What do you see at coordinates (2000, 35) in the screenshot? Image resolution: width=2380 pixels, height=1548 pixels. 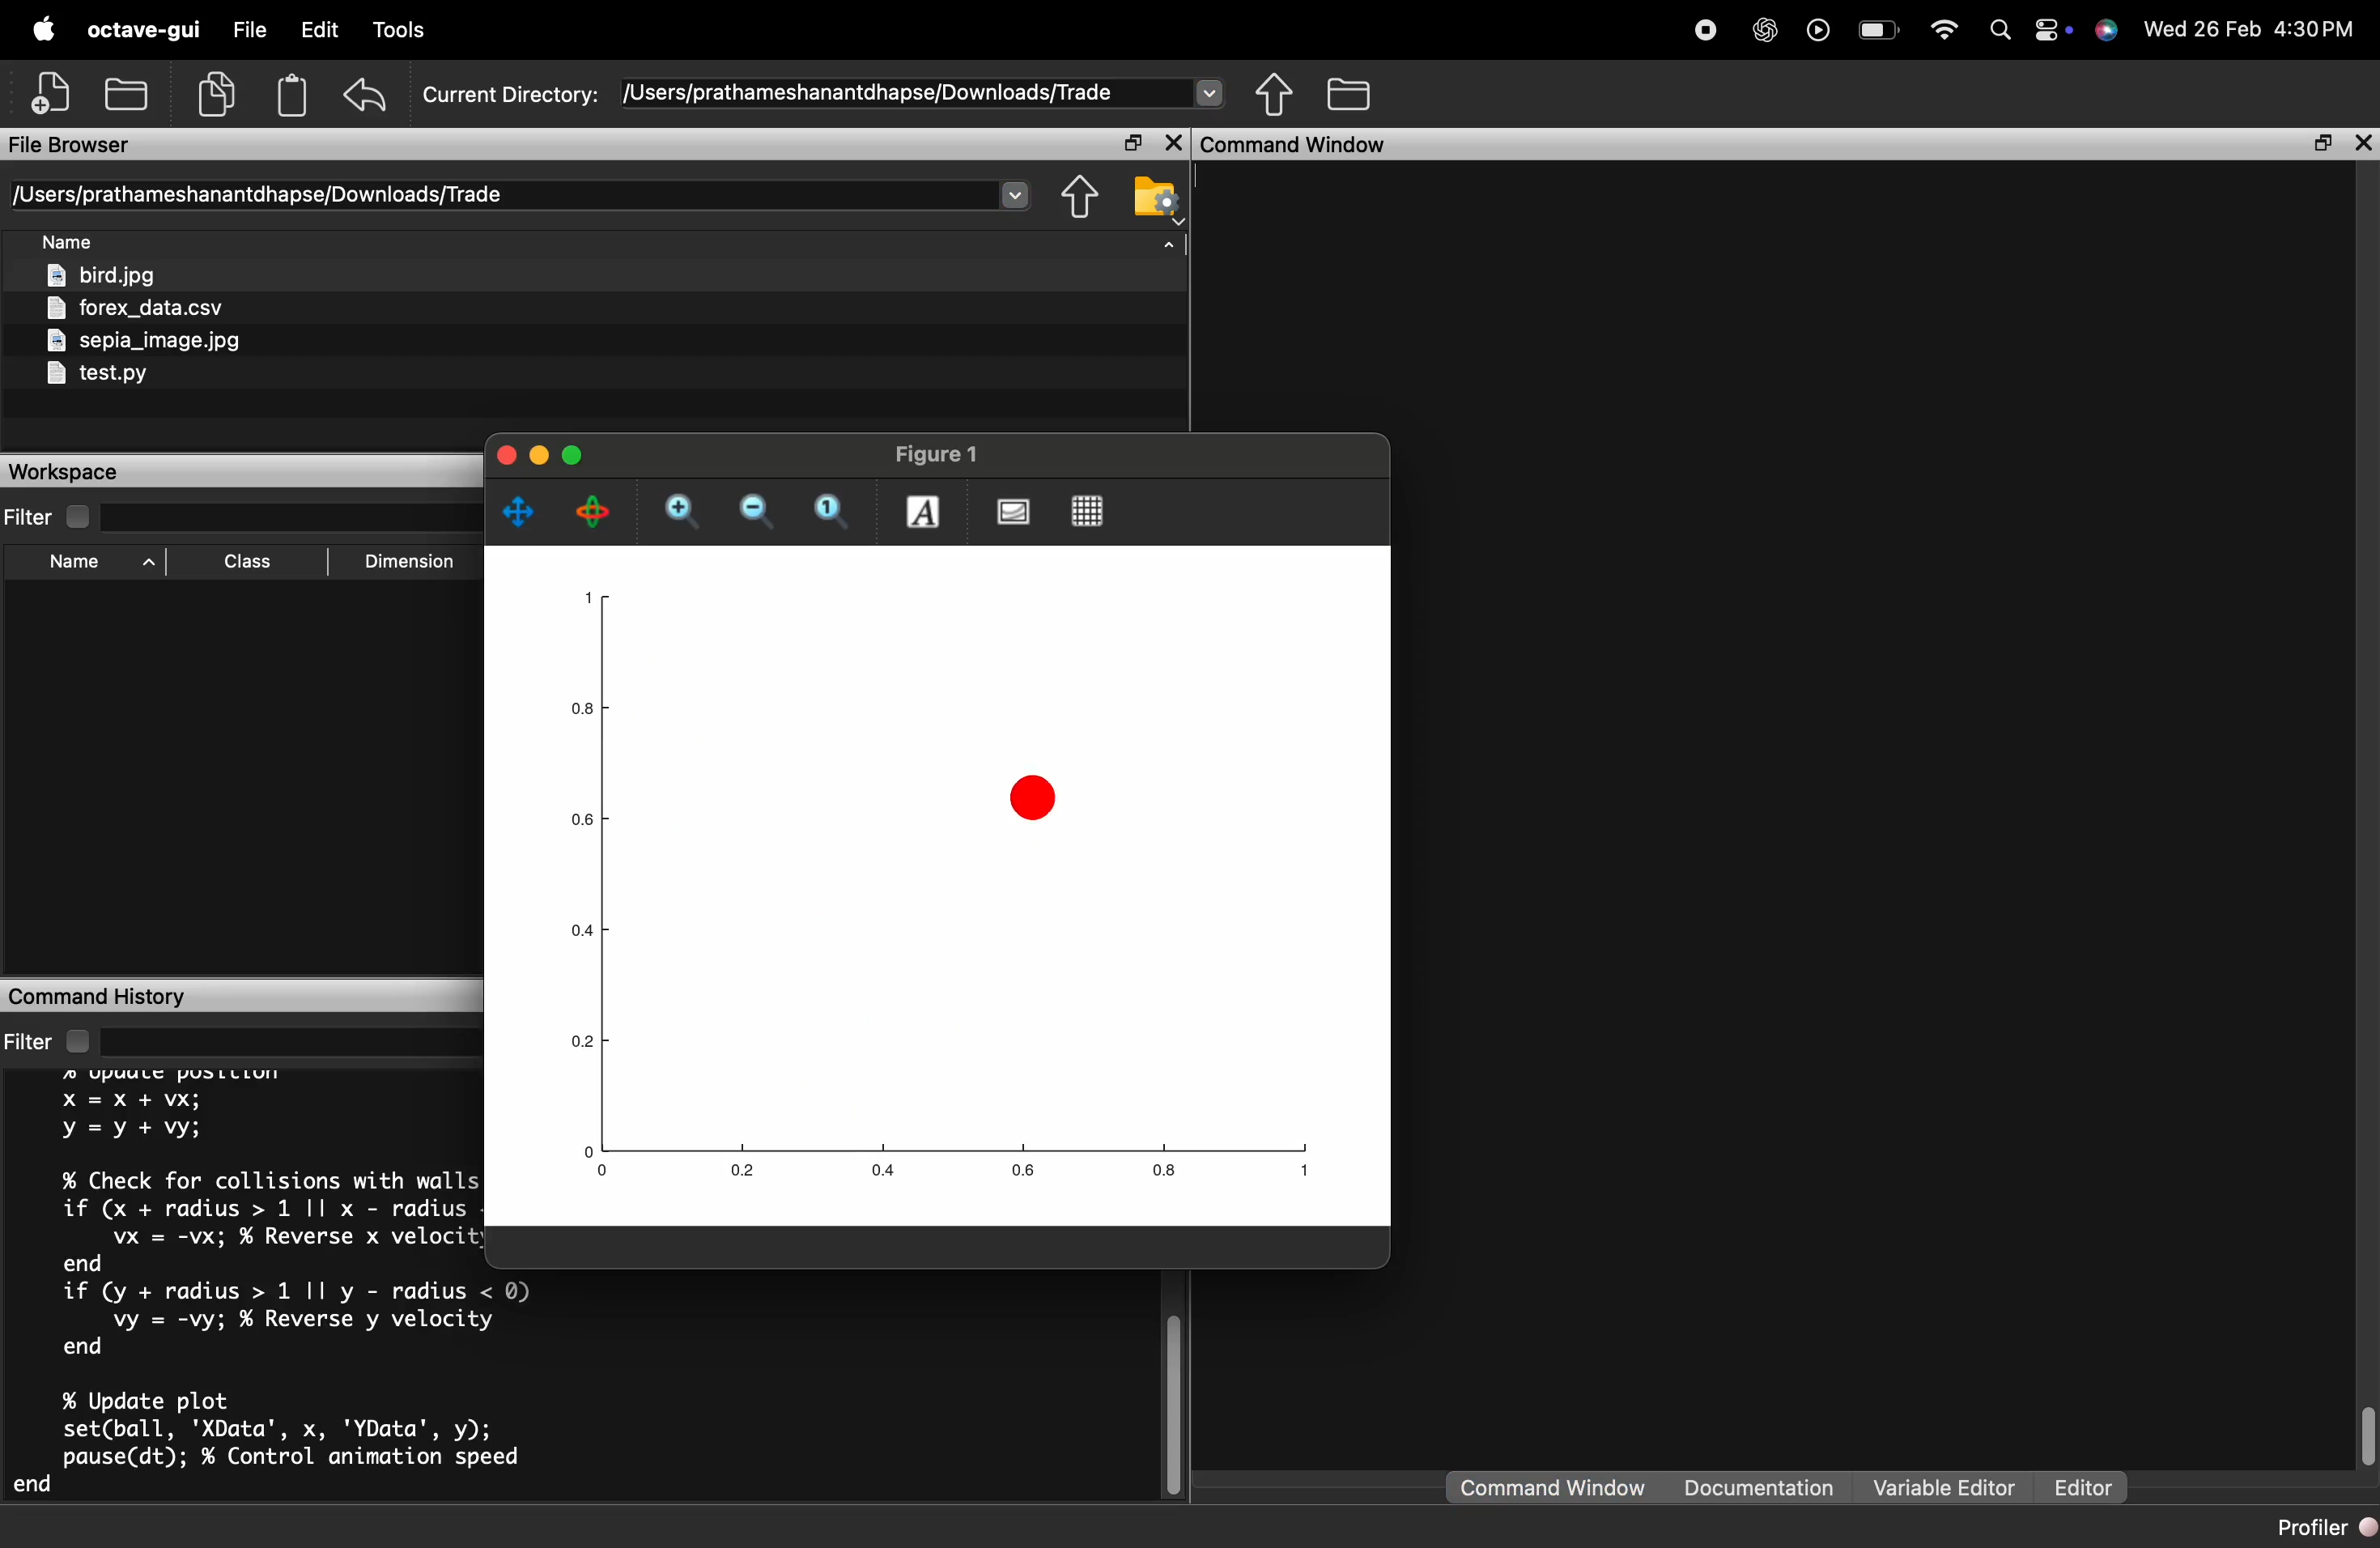 I see `search` at bounding box center [2000, 35].